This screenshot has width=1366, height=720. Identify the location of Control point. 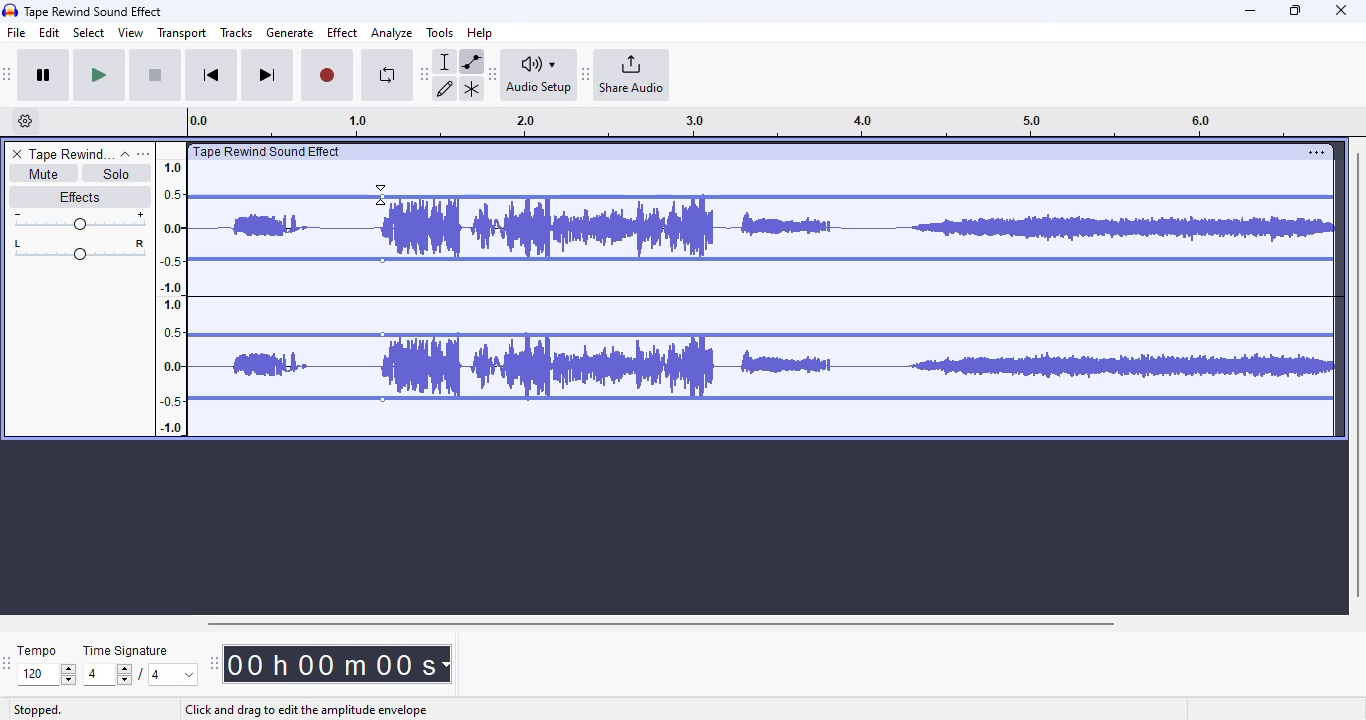
(383, 197).